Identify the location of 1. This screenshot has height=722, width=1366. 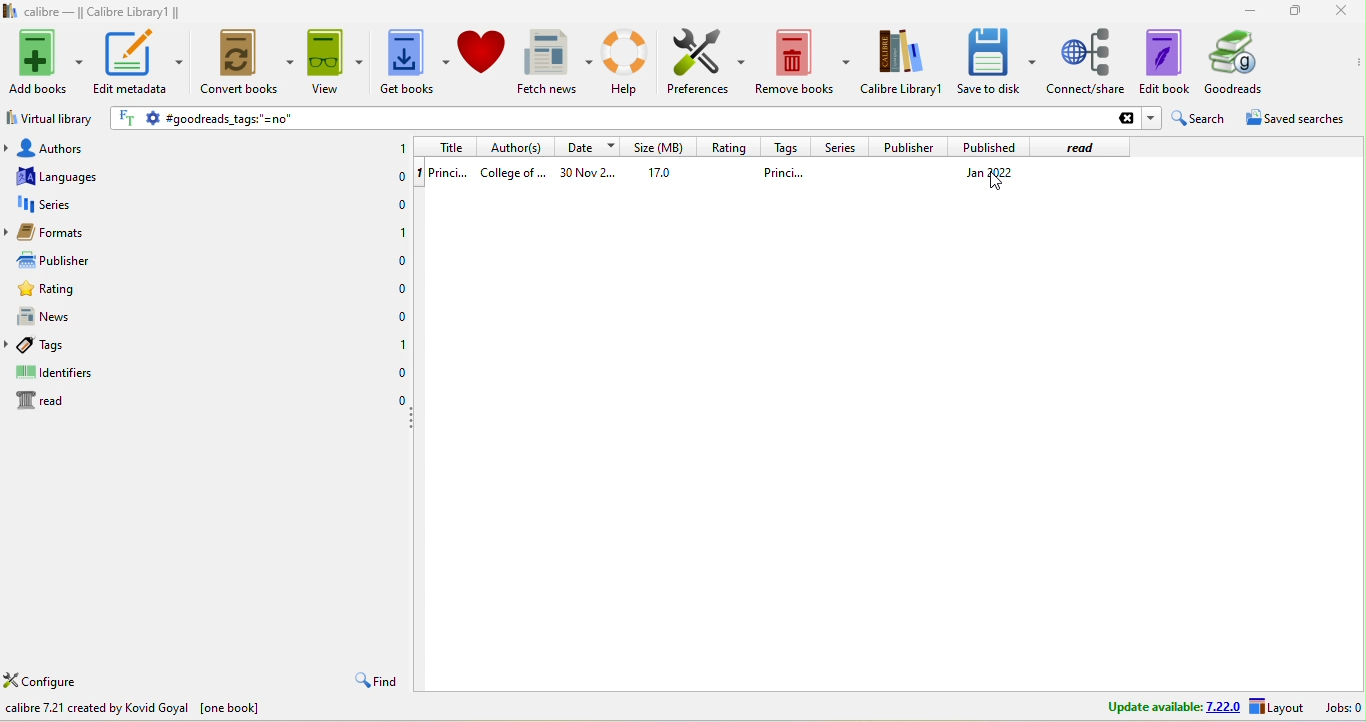
(401, 146).